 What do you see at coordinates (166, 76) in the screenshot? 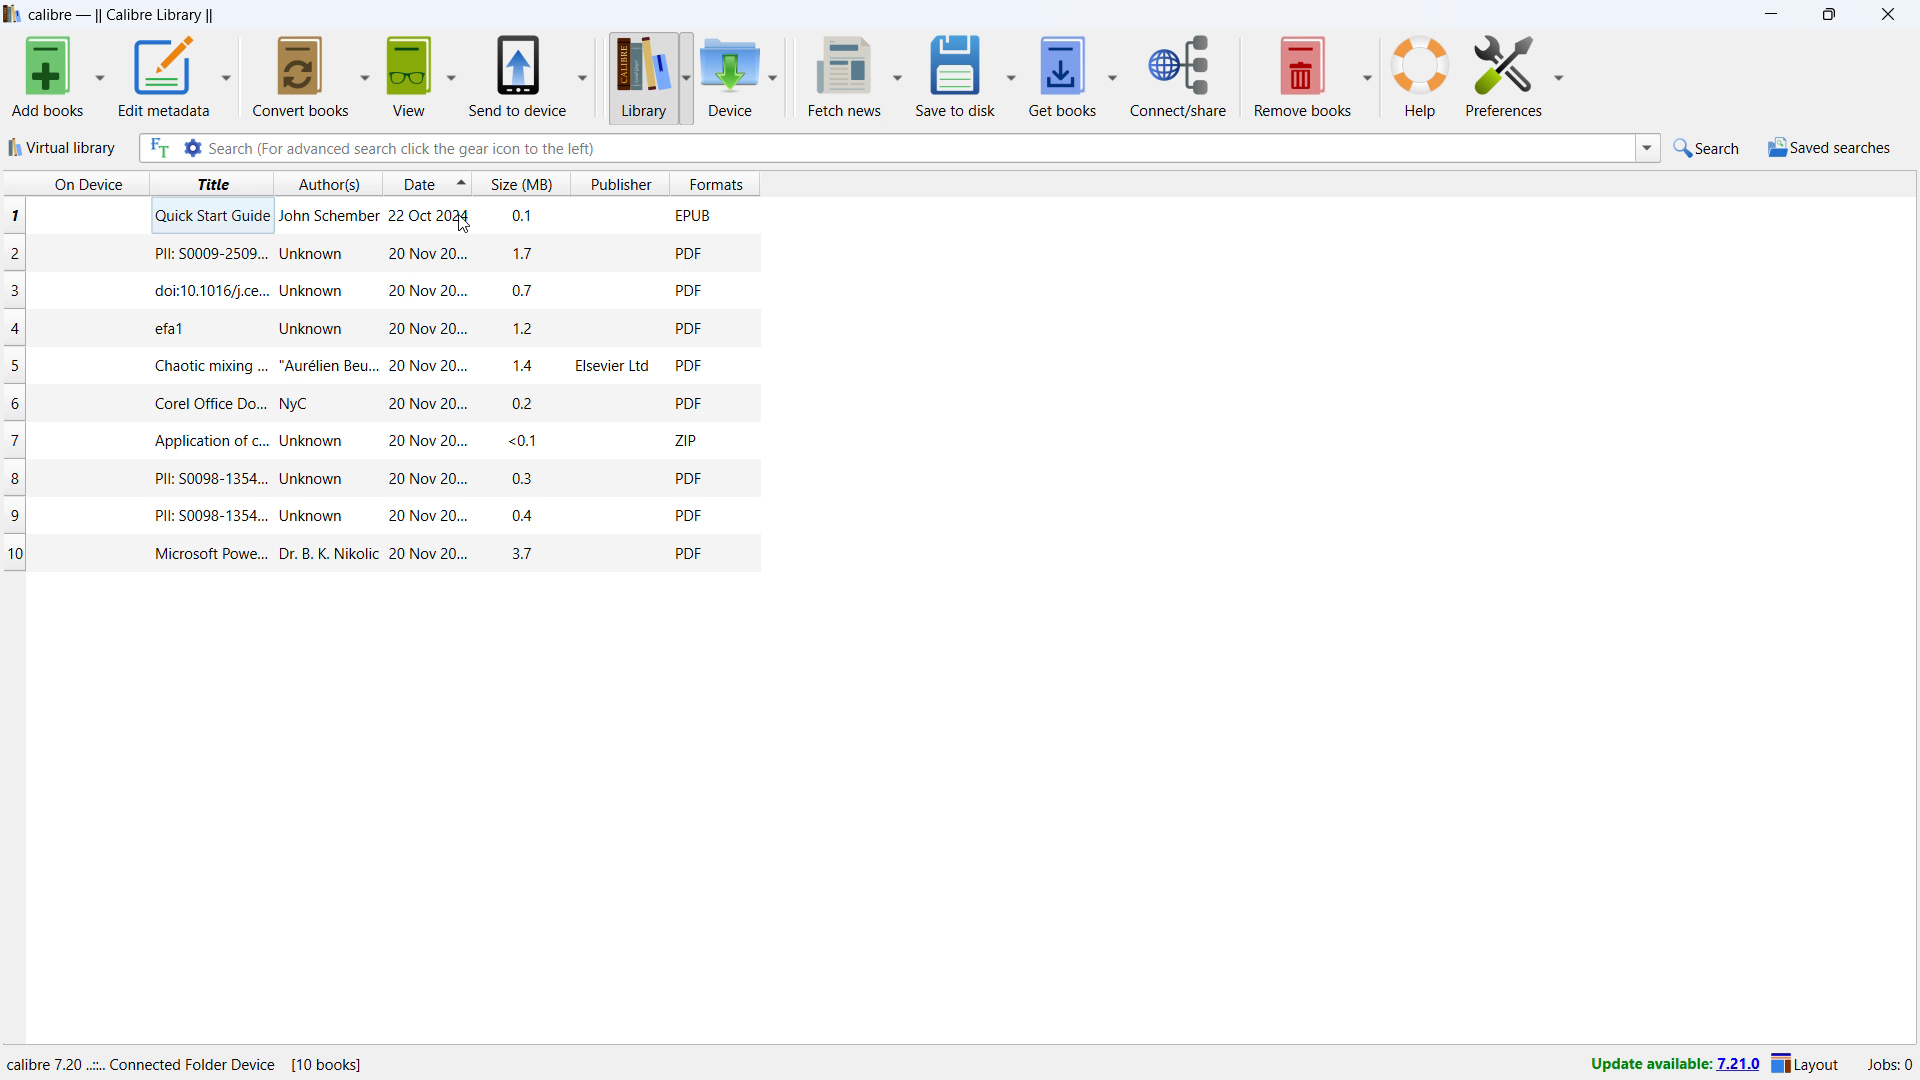
I see `edit metadata options` at bounding box center [166, 76].